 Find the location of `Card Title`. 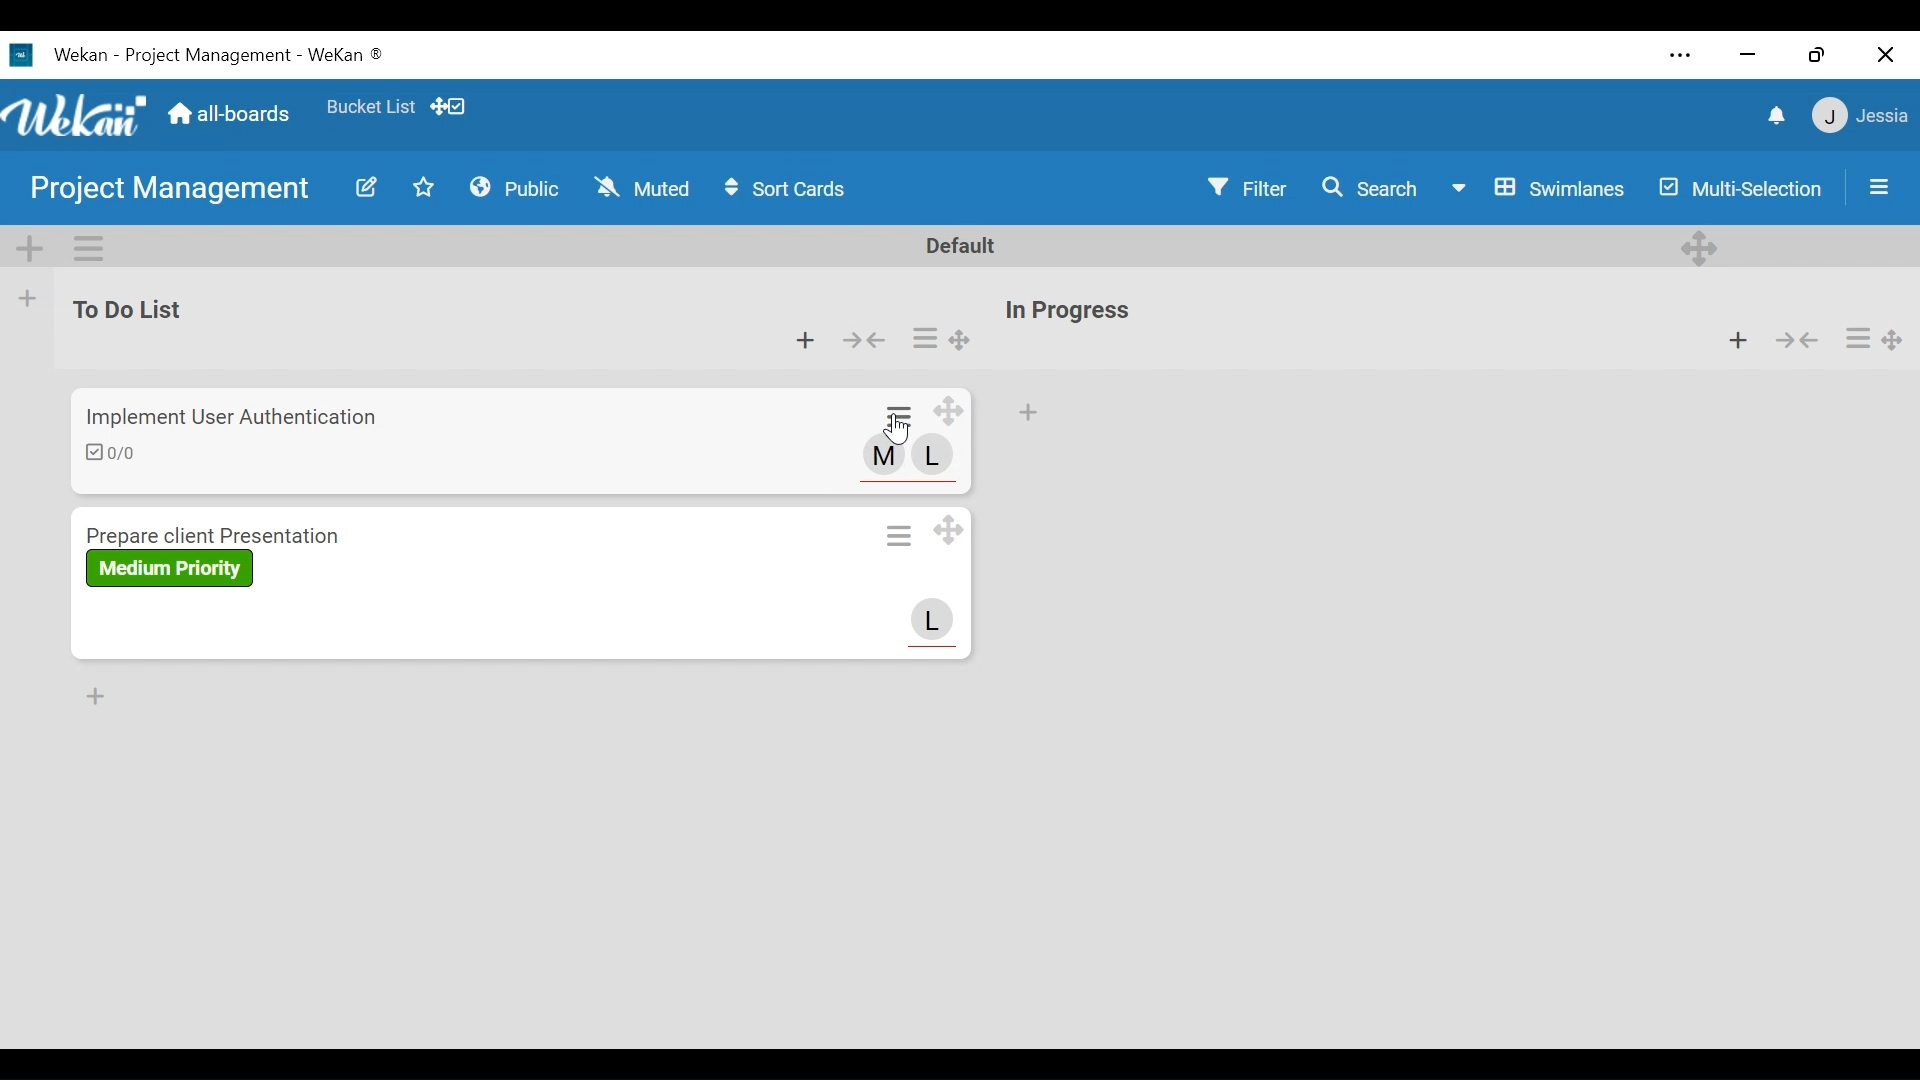

Card Title is located at coordinates (233, 415).